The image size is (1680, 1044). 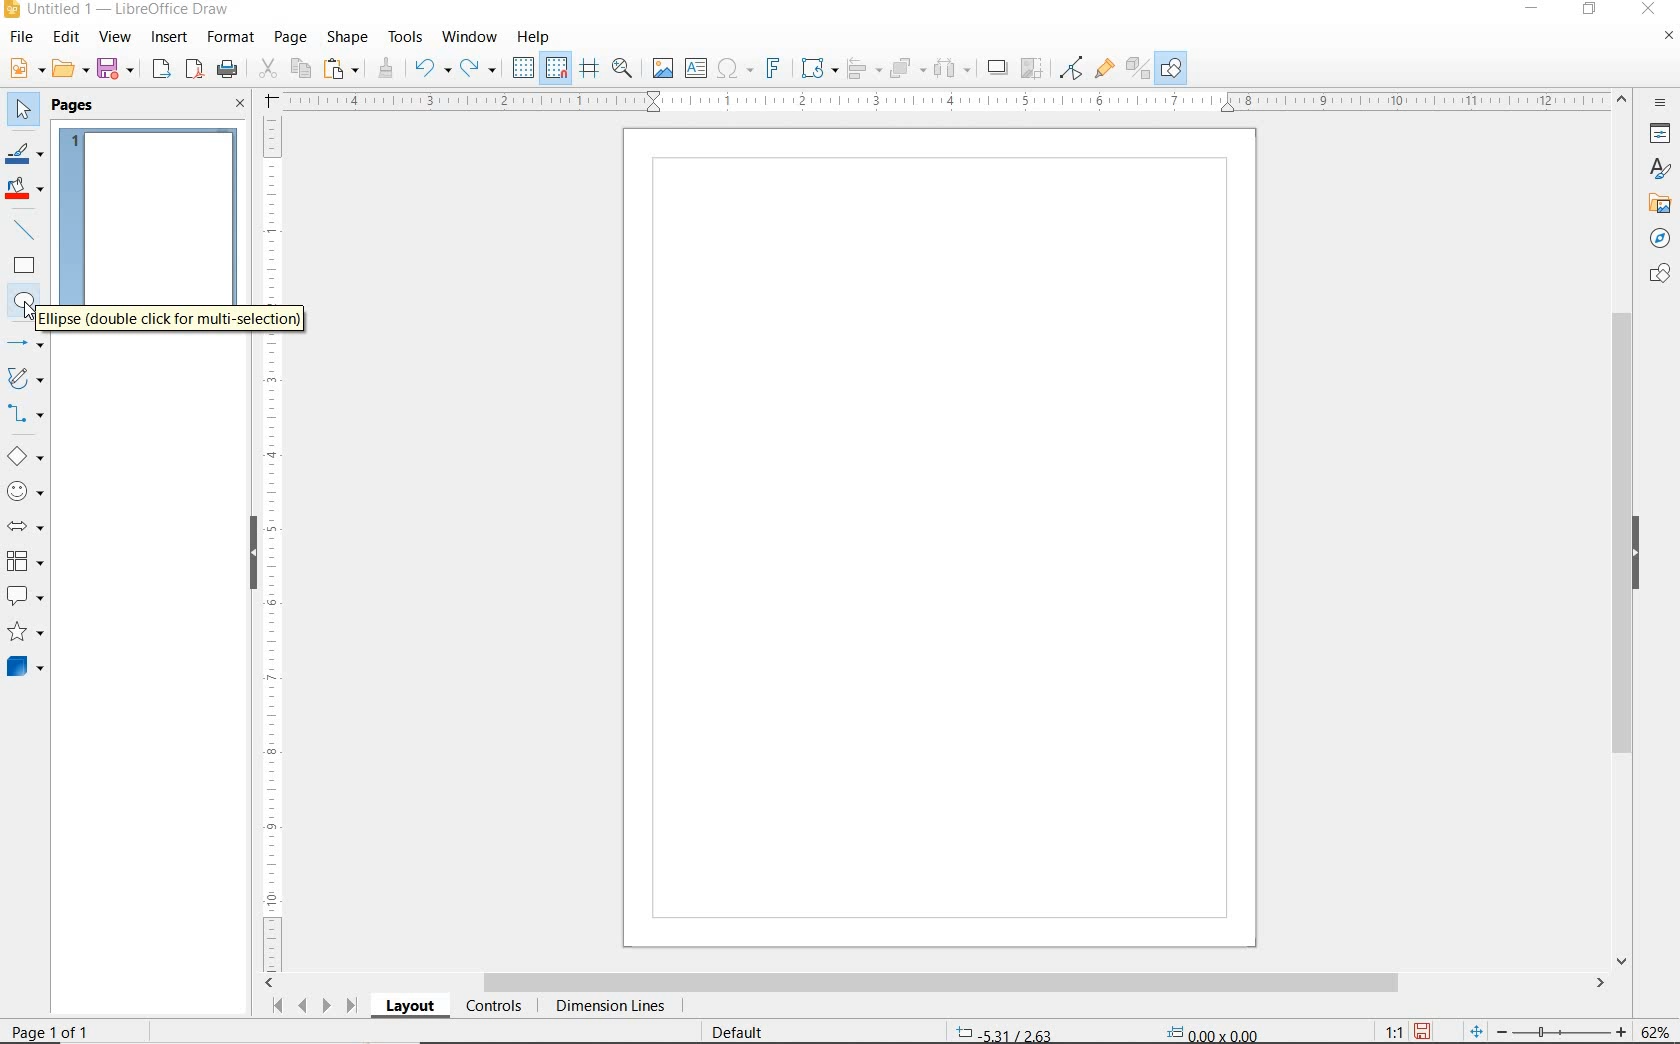 I want to click on LAYOUT, so click(x=409, y=1009).